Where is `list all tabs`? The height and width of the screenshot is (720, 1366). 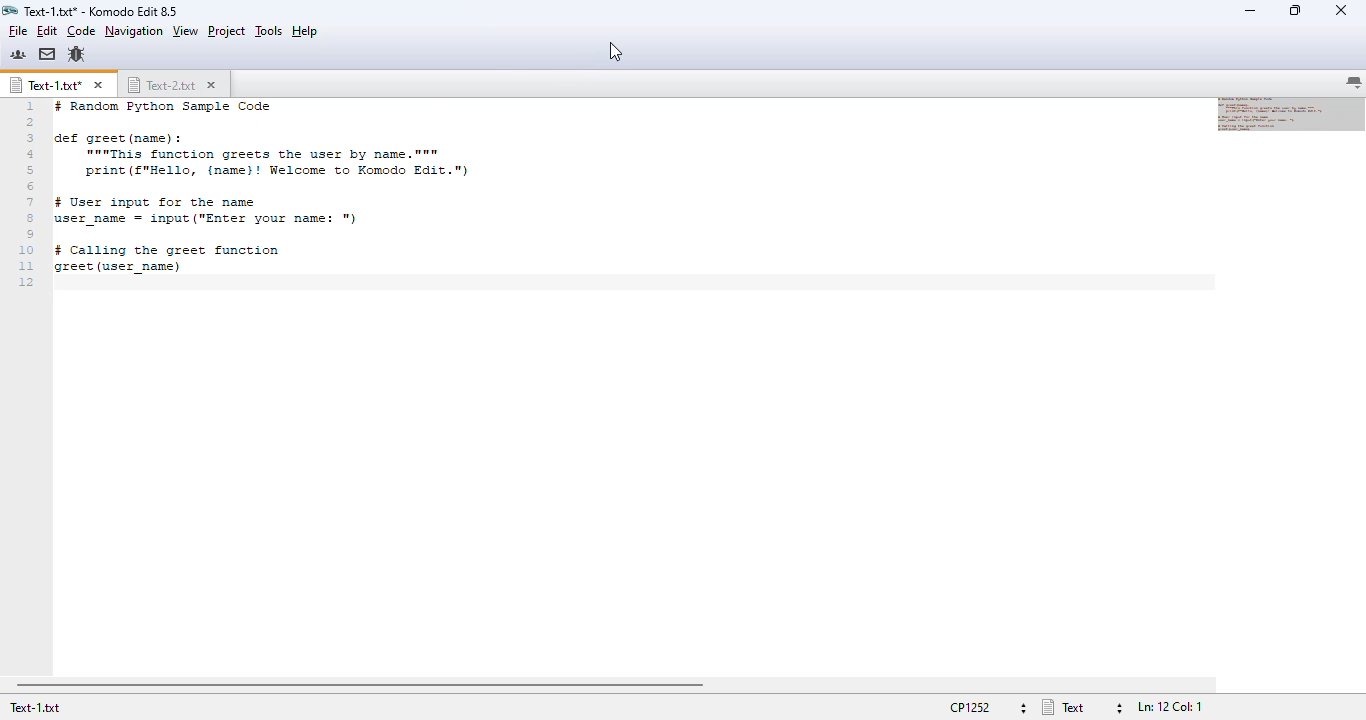
list all tabs is located at coordinates (1353, 83).